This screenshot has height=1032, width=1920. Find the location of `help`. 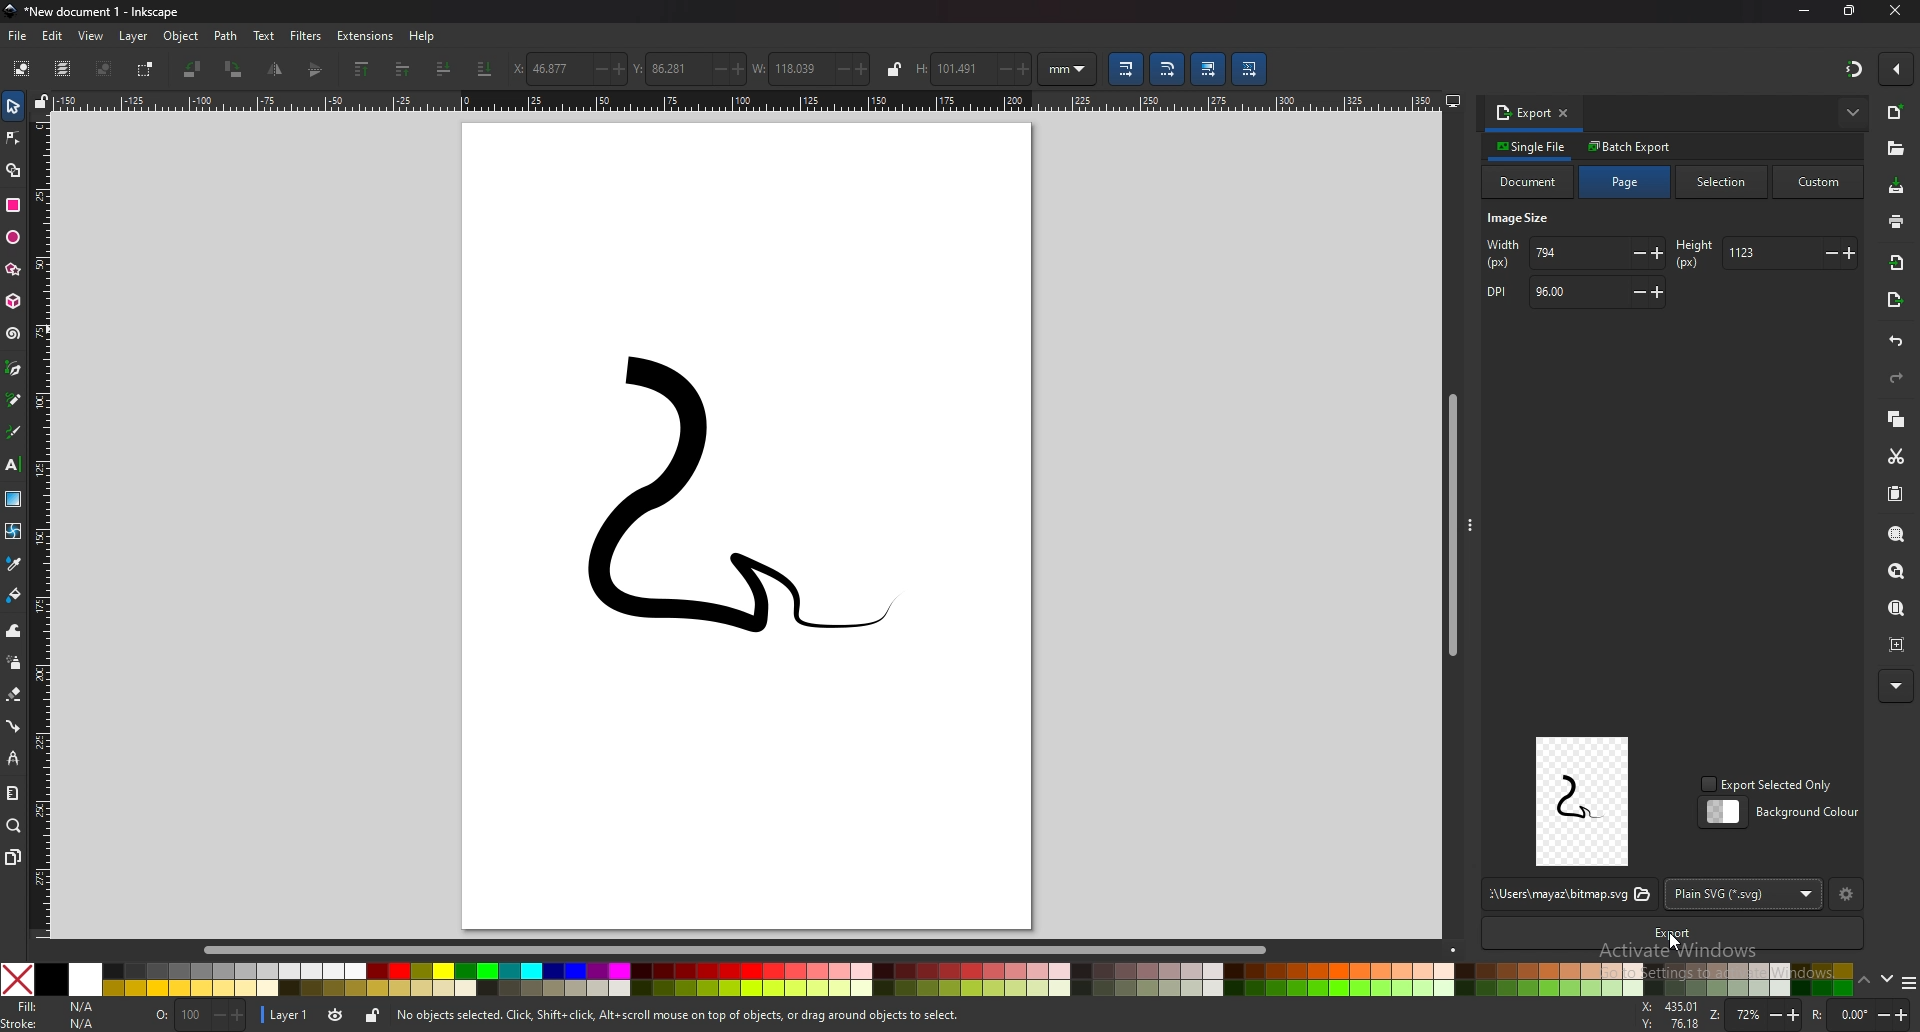

help is located at coordinates (423, 37).